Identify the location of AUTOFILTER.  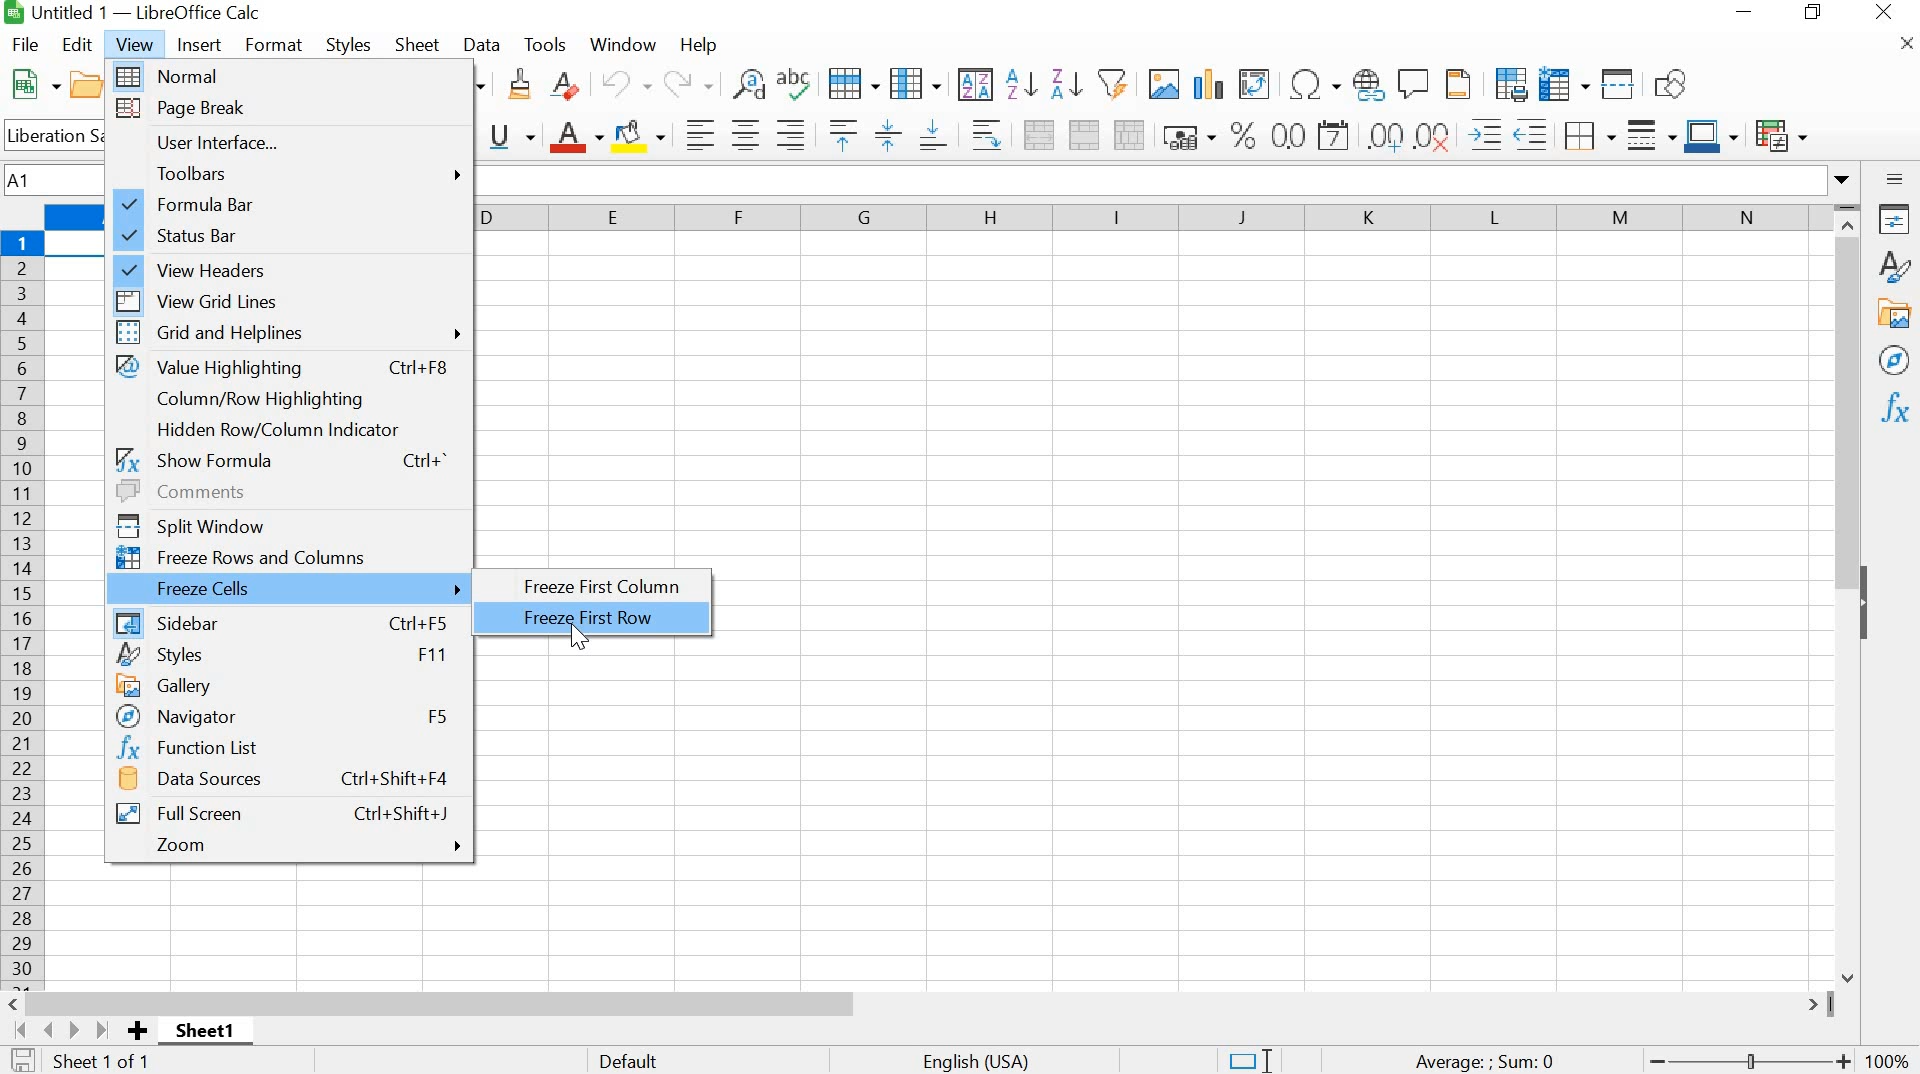
(1112, 81).